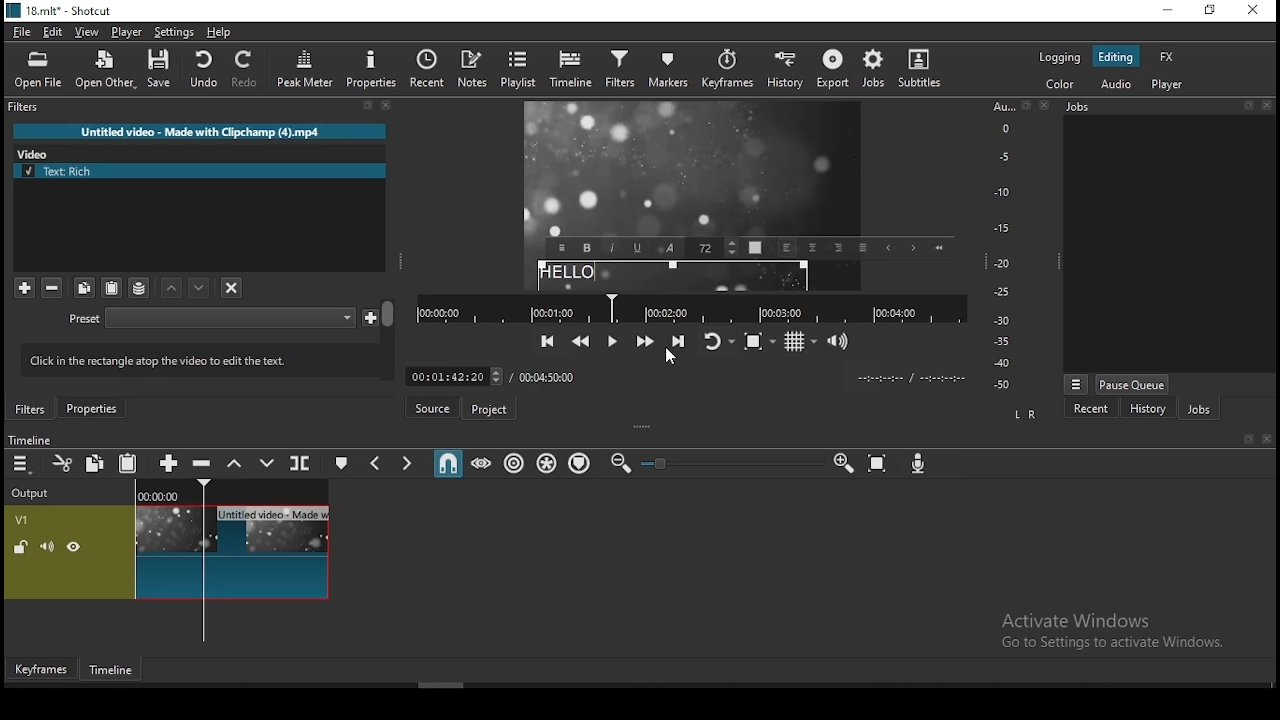 The height and width of the screenshot is (720, 1280). I want to click on Font Style, so click(670, 248).